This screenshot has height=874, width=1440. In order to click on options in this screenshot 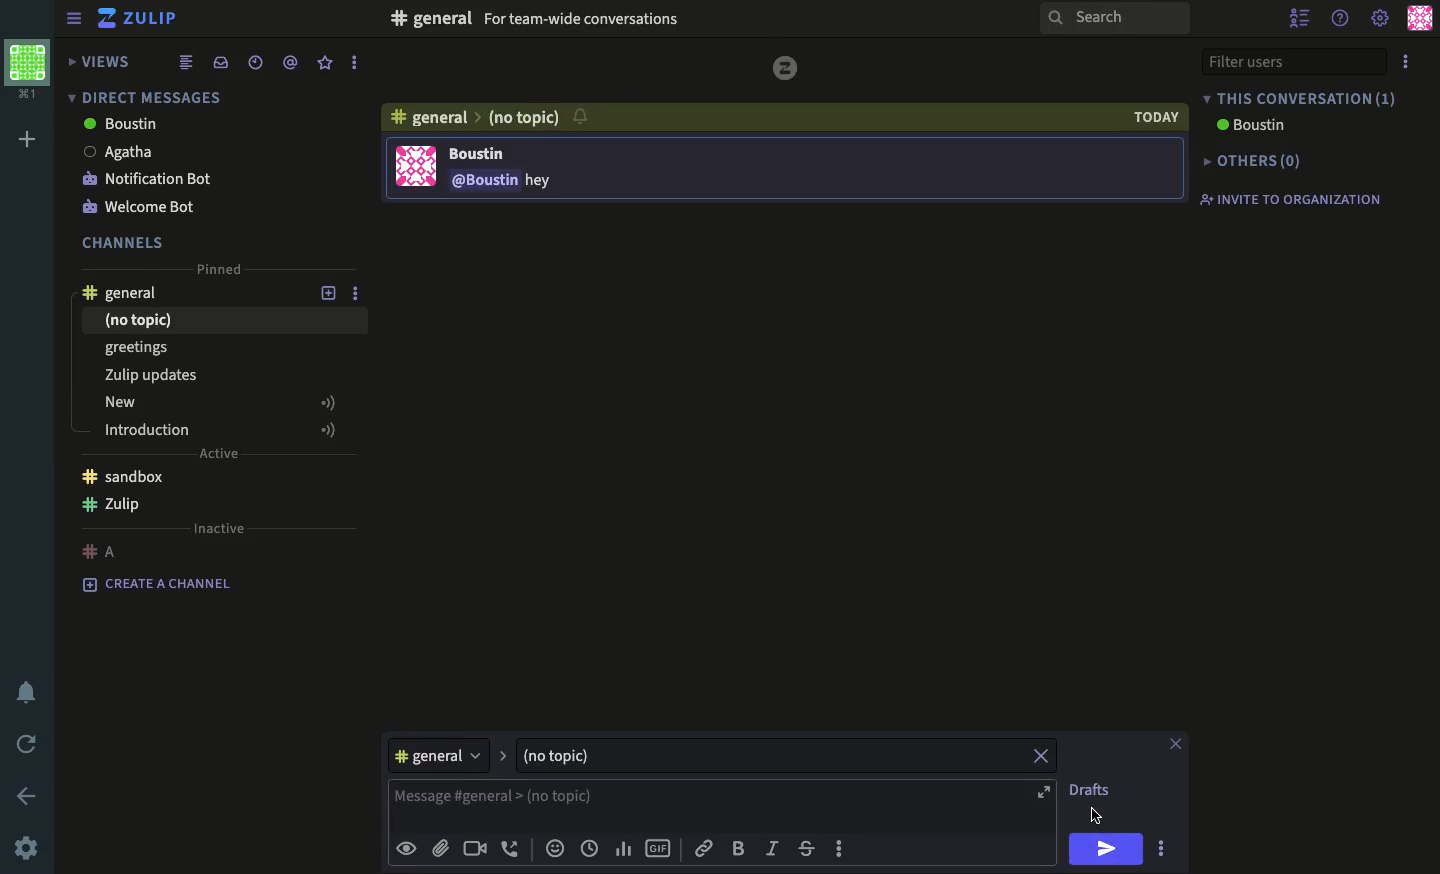, I will do `click(1408, 61)`.